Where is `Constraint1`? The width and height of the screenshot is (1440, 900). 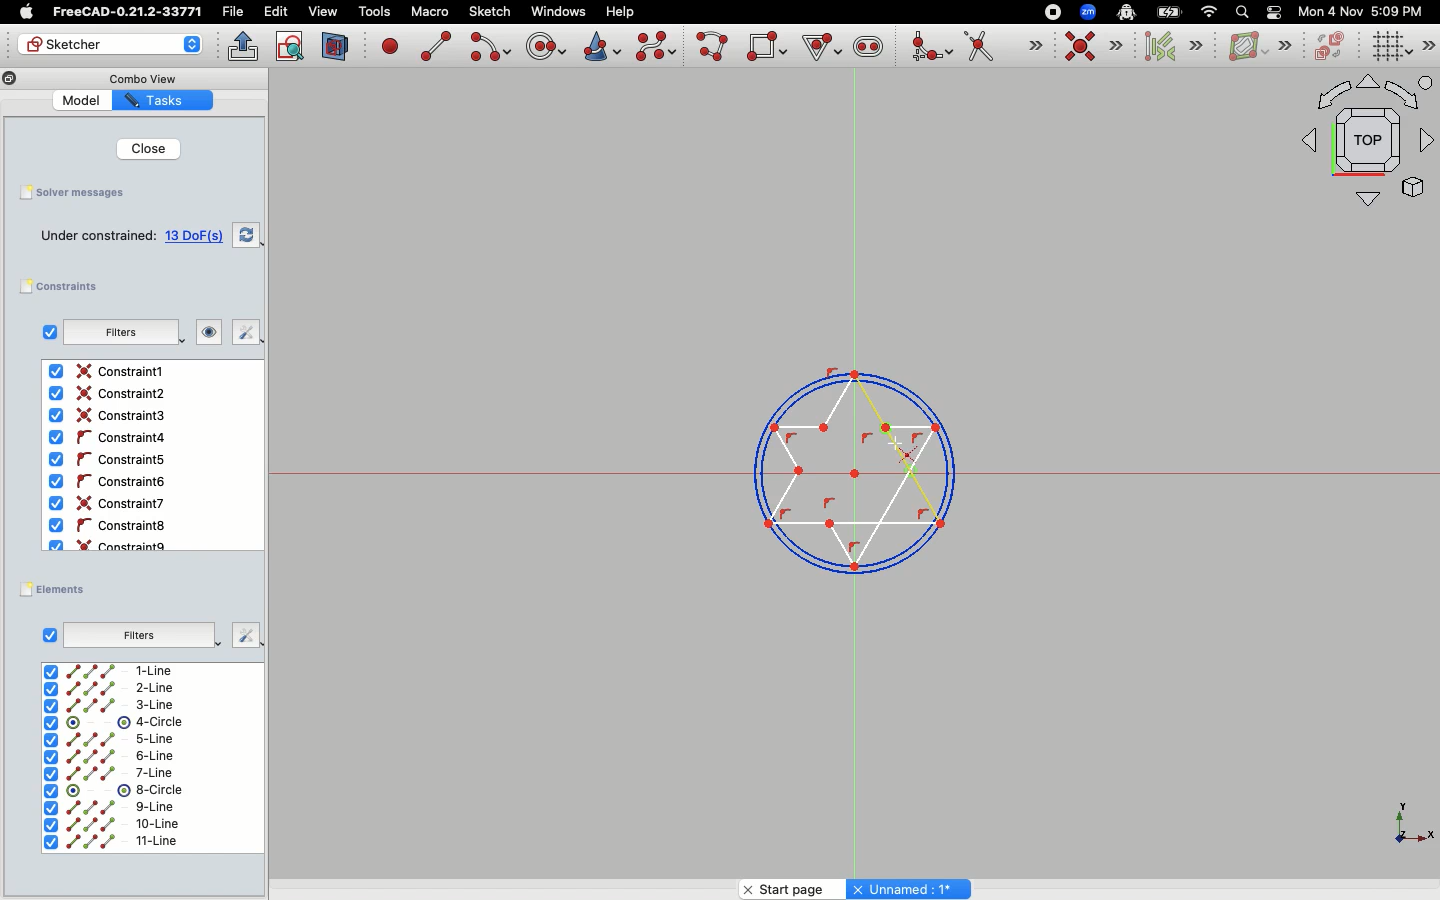
Constraint1 is located at coordinates (110, 372).